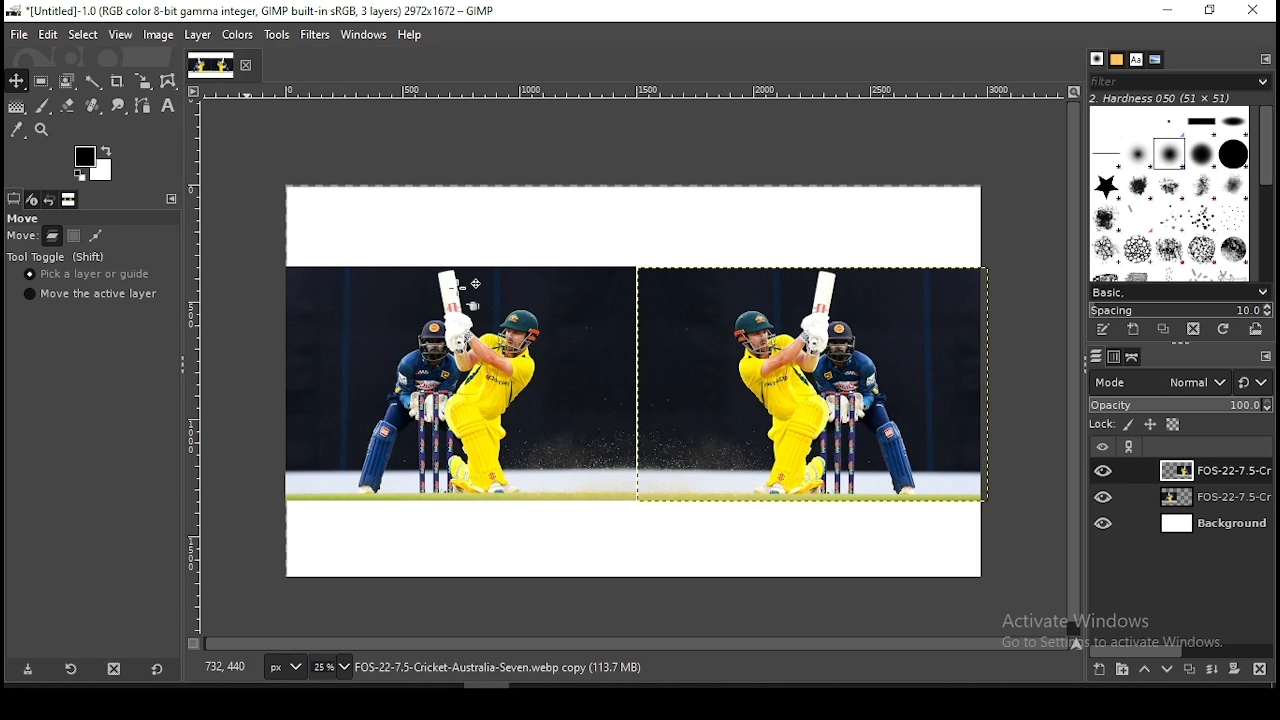  What do you see at coordinates (40, 81) in the screenshot?
I see `rectangular selection tool` at bounding box center [40, 81].